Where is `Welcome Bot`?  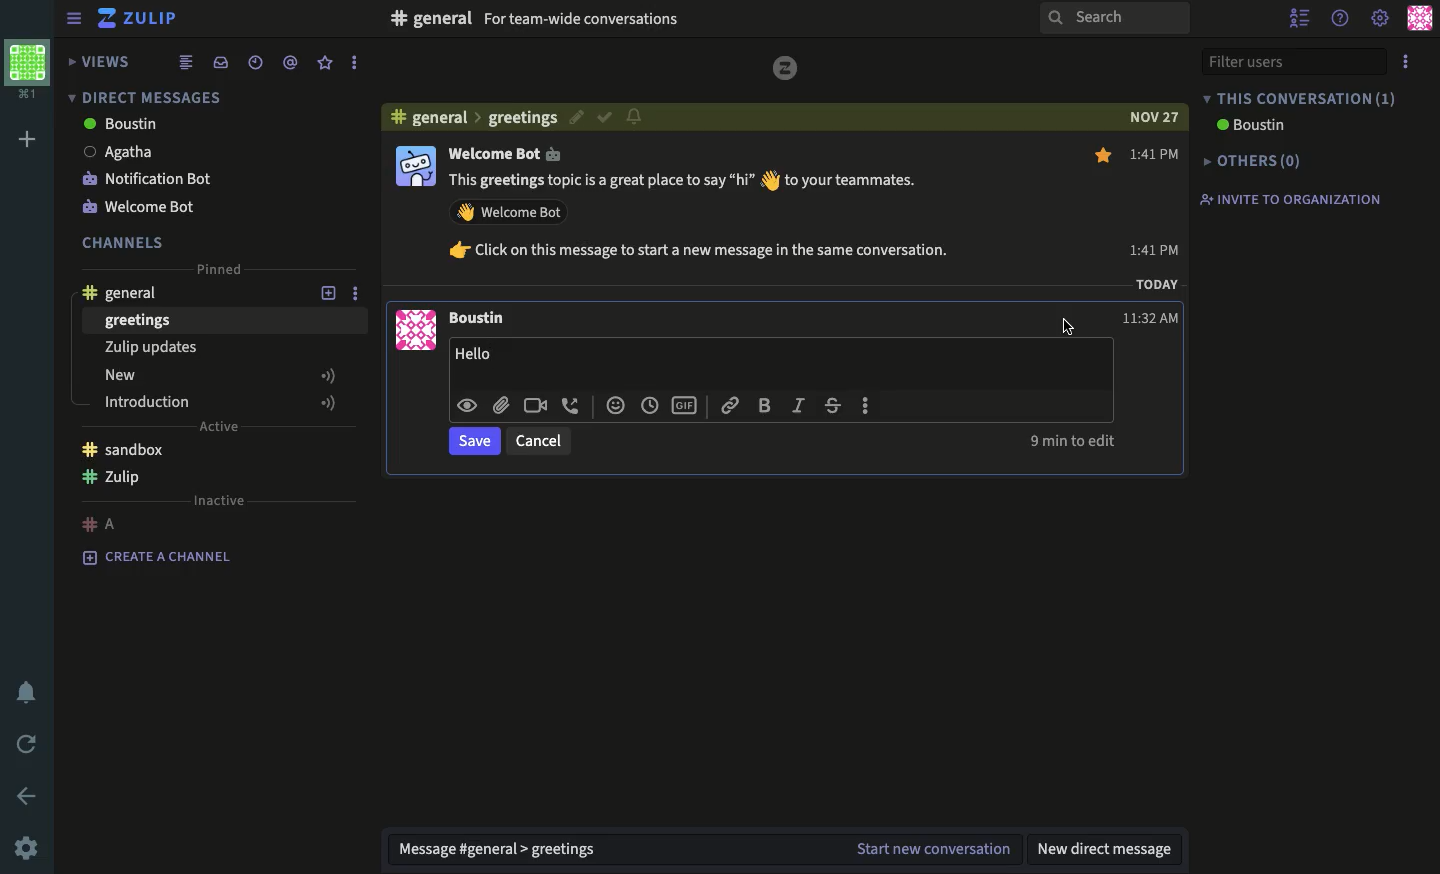 Welcome Bot is located at coordinates (514, 154).